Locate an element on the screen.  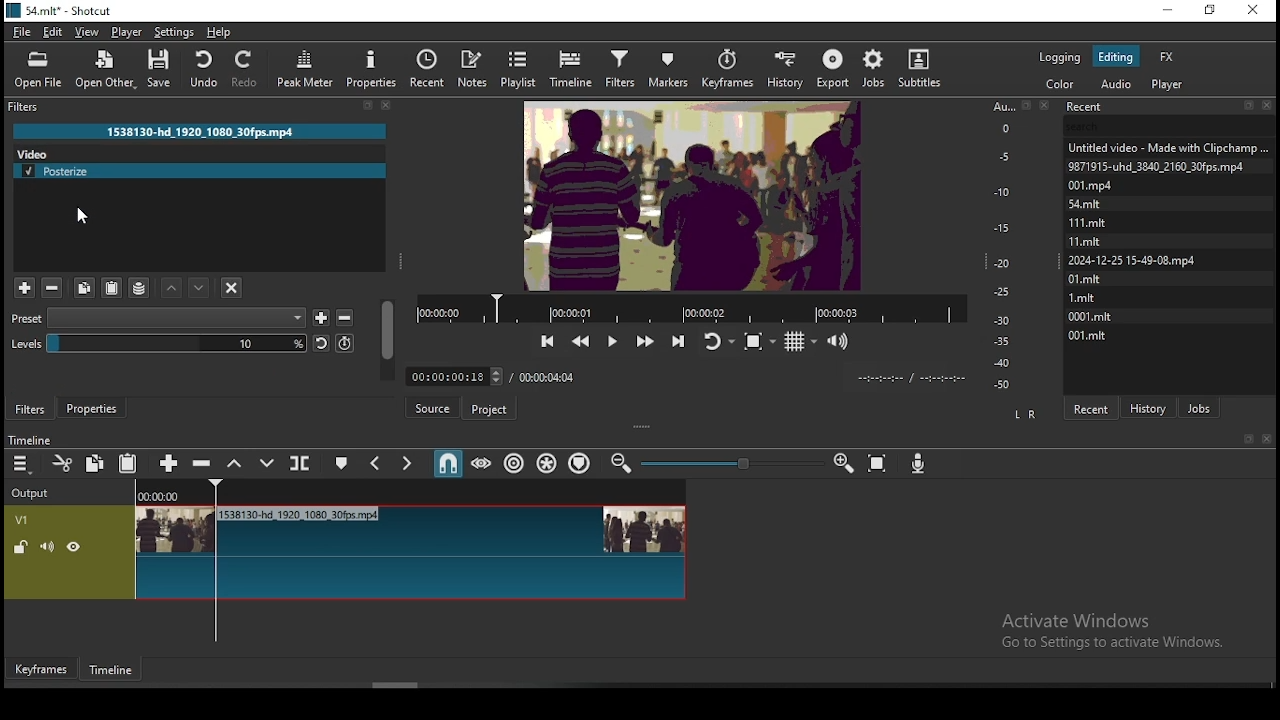
save filter set is located at coordinates (140, 285).